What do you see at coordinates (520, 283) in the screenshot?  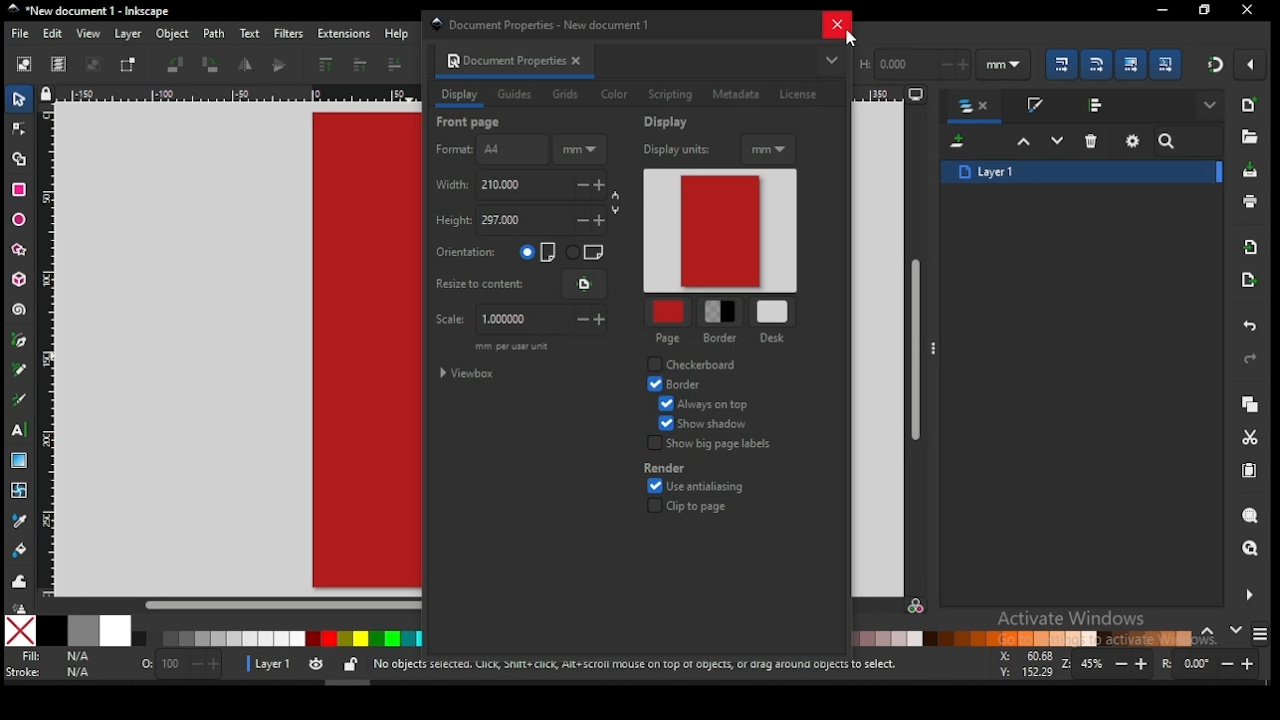 I see `resize to content` at bounding box center [520, 283].